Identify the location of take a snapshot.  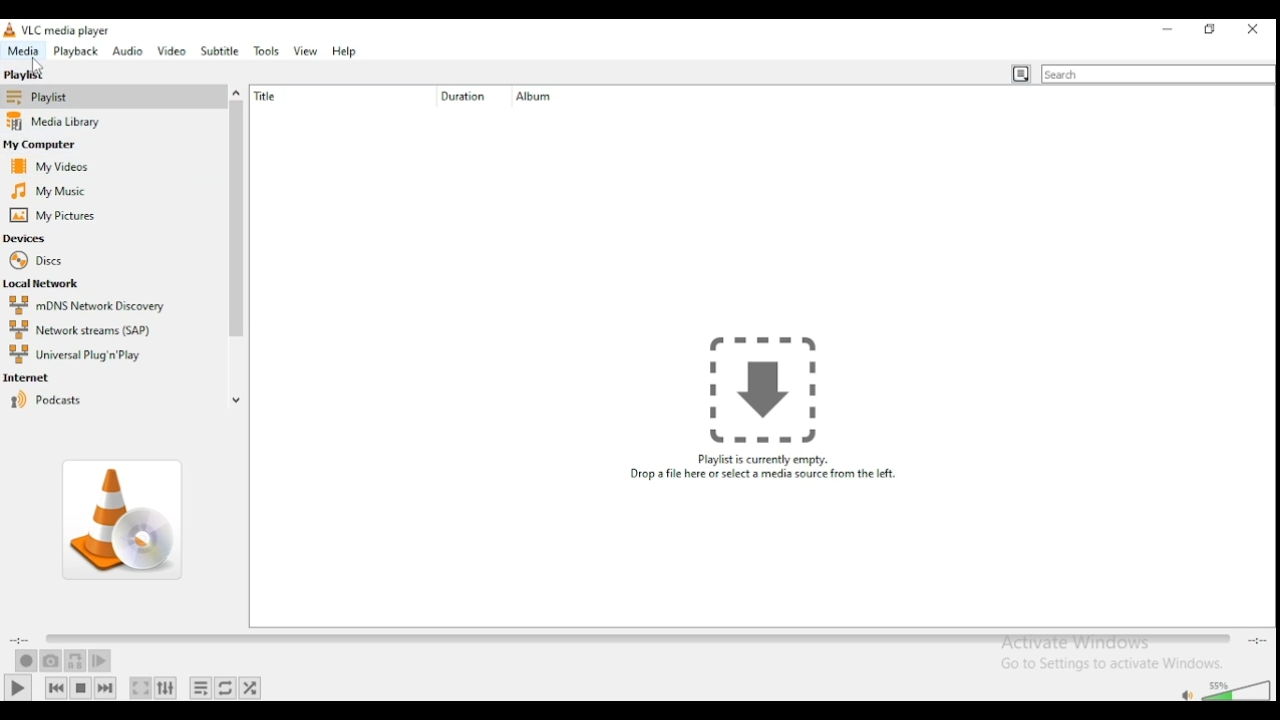
(50, 660).